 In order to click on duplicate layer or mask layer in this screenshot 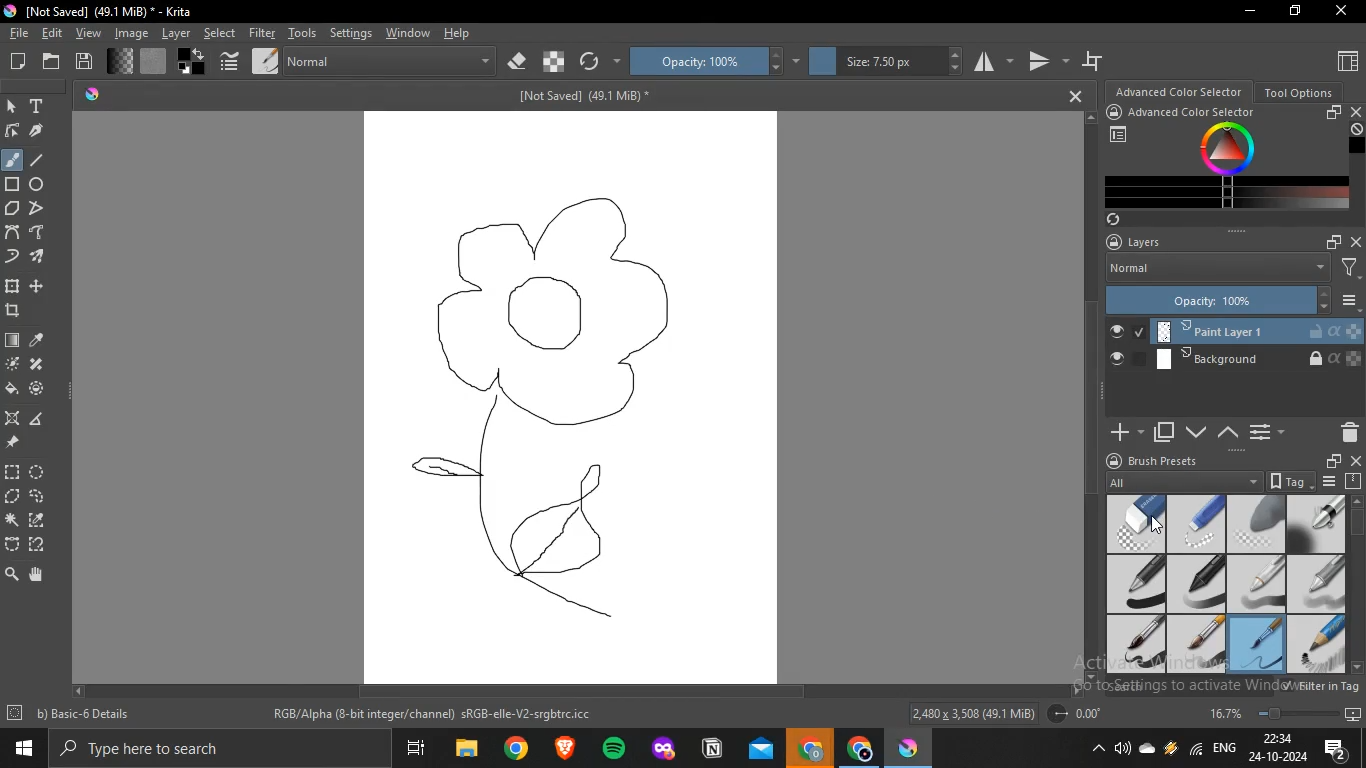, I will do `click(1164, 433)`.